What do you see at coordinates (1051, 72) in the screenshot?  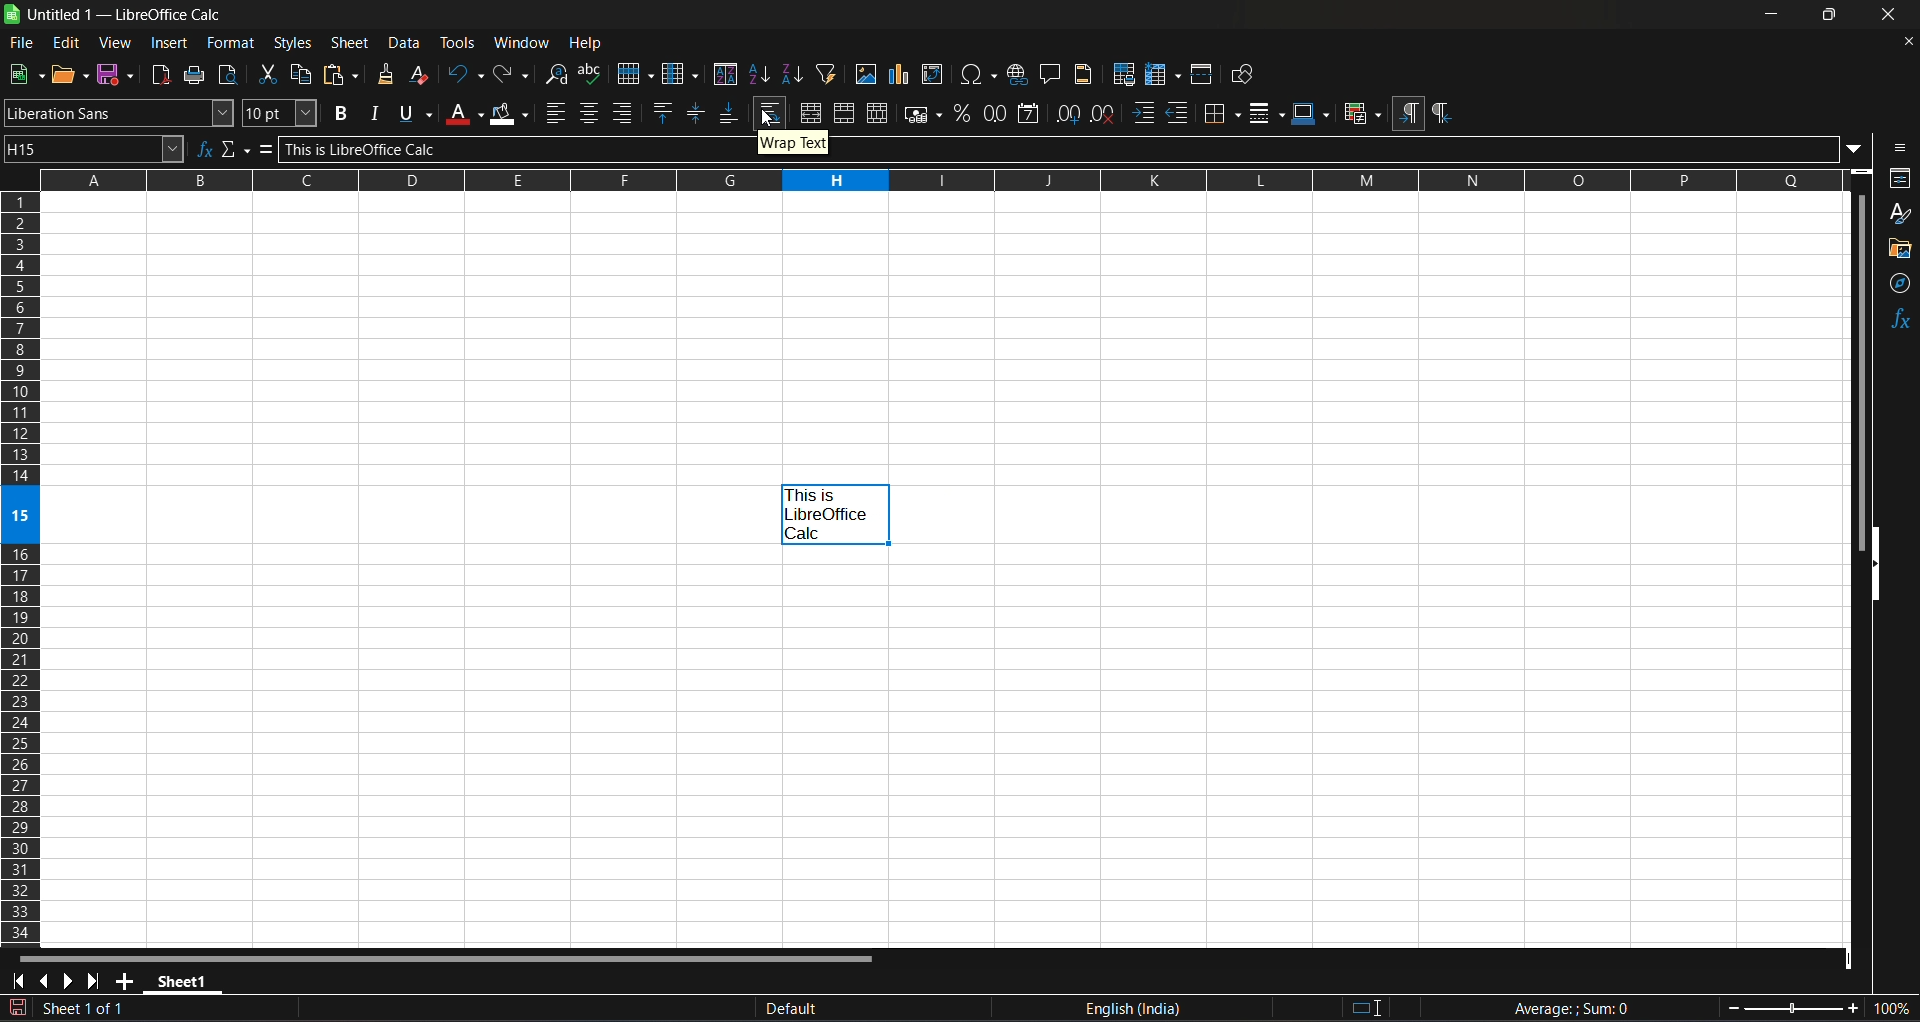 I see `insert comment` at bounding box center [1051, 72].